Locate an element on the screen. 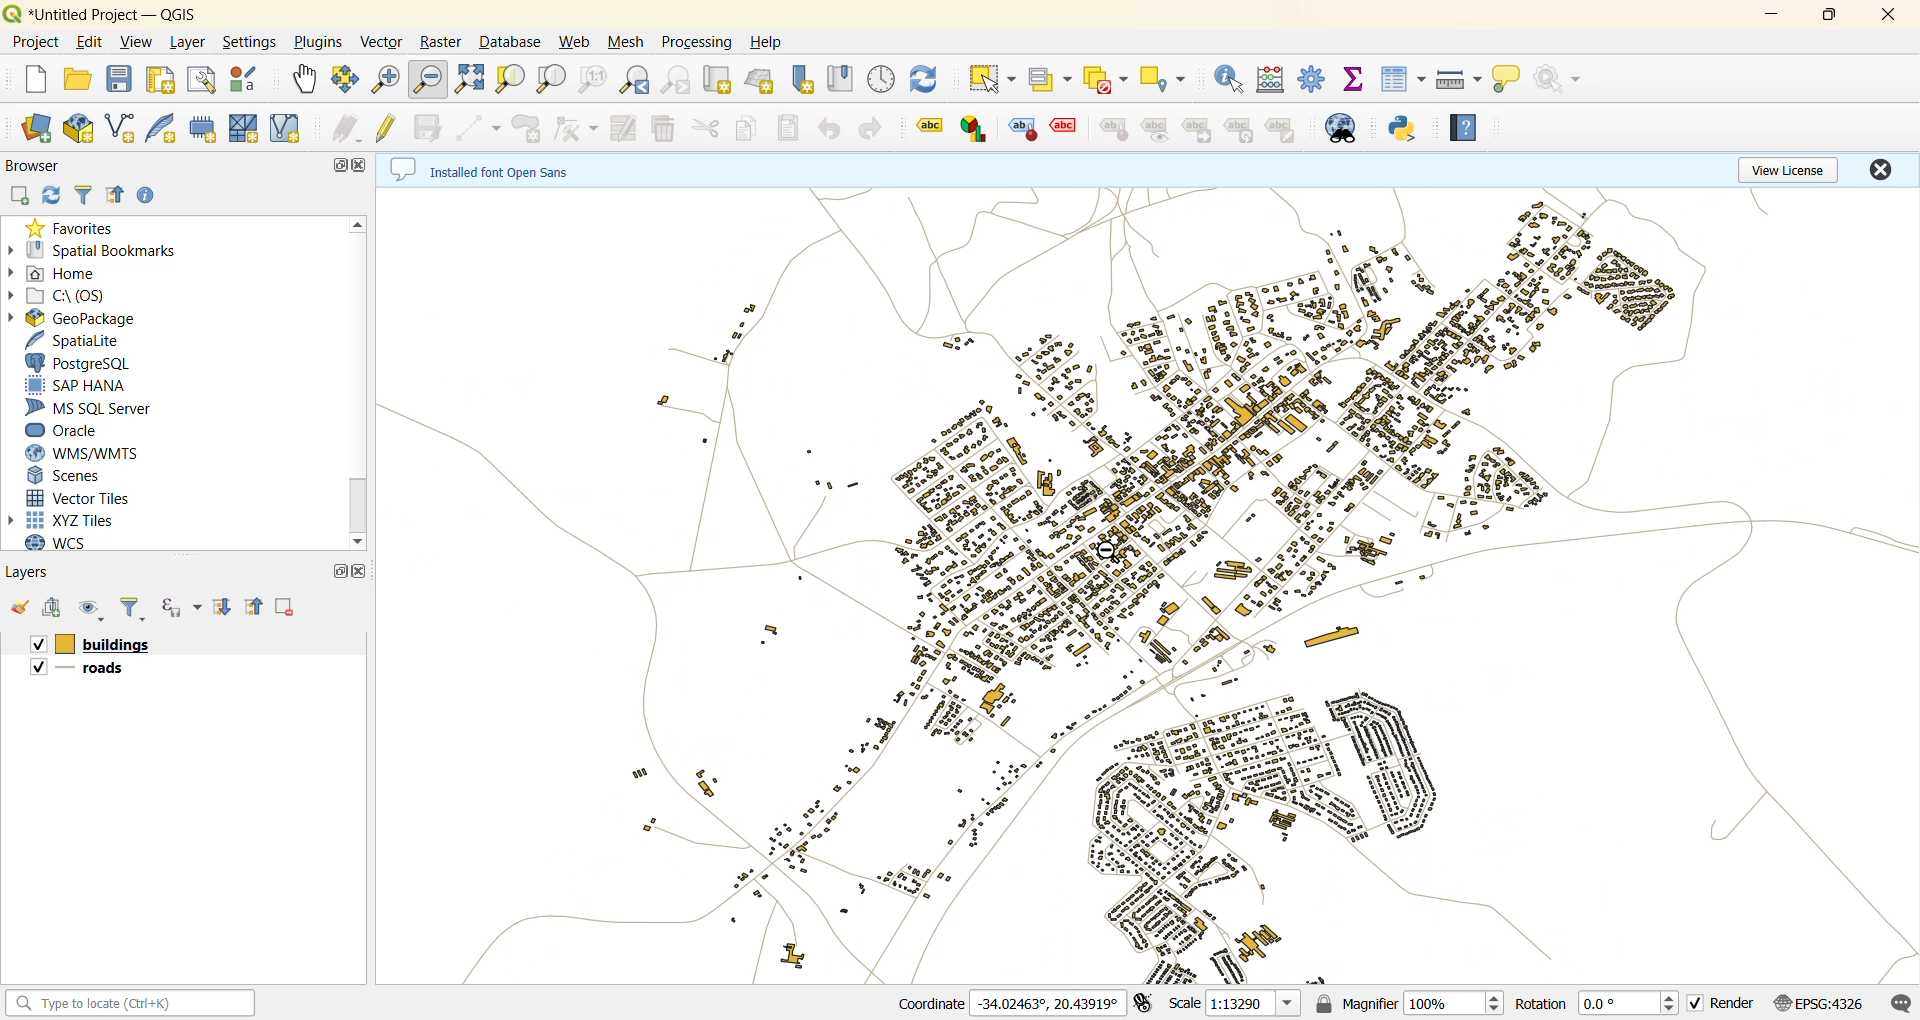  toggle edits is located at coordinates (388, 128).